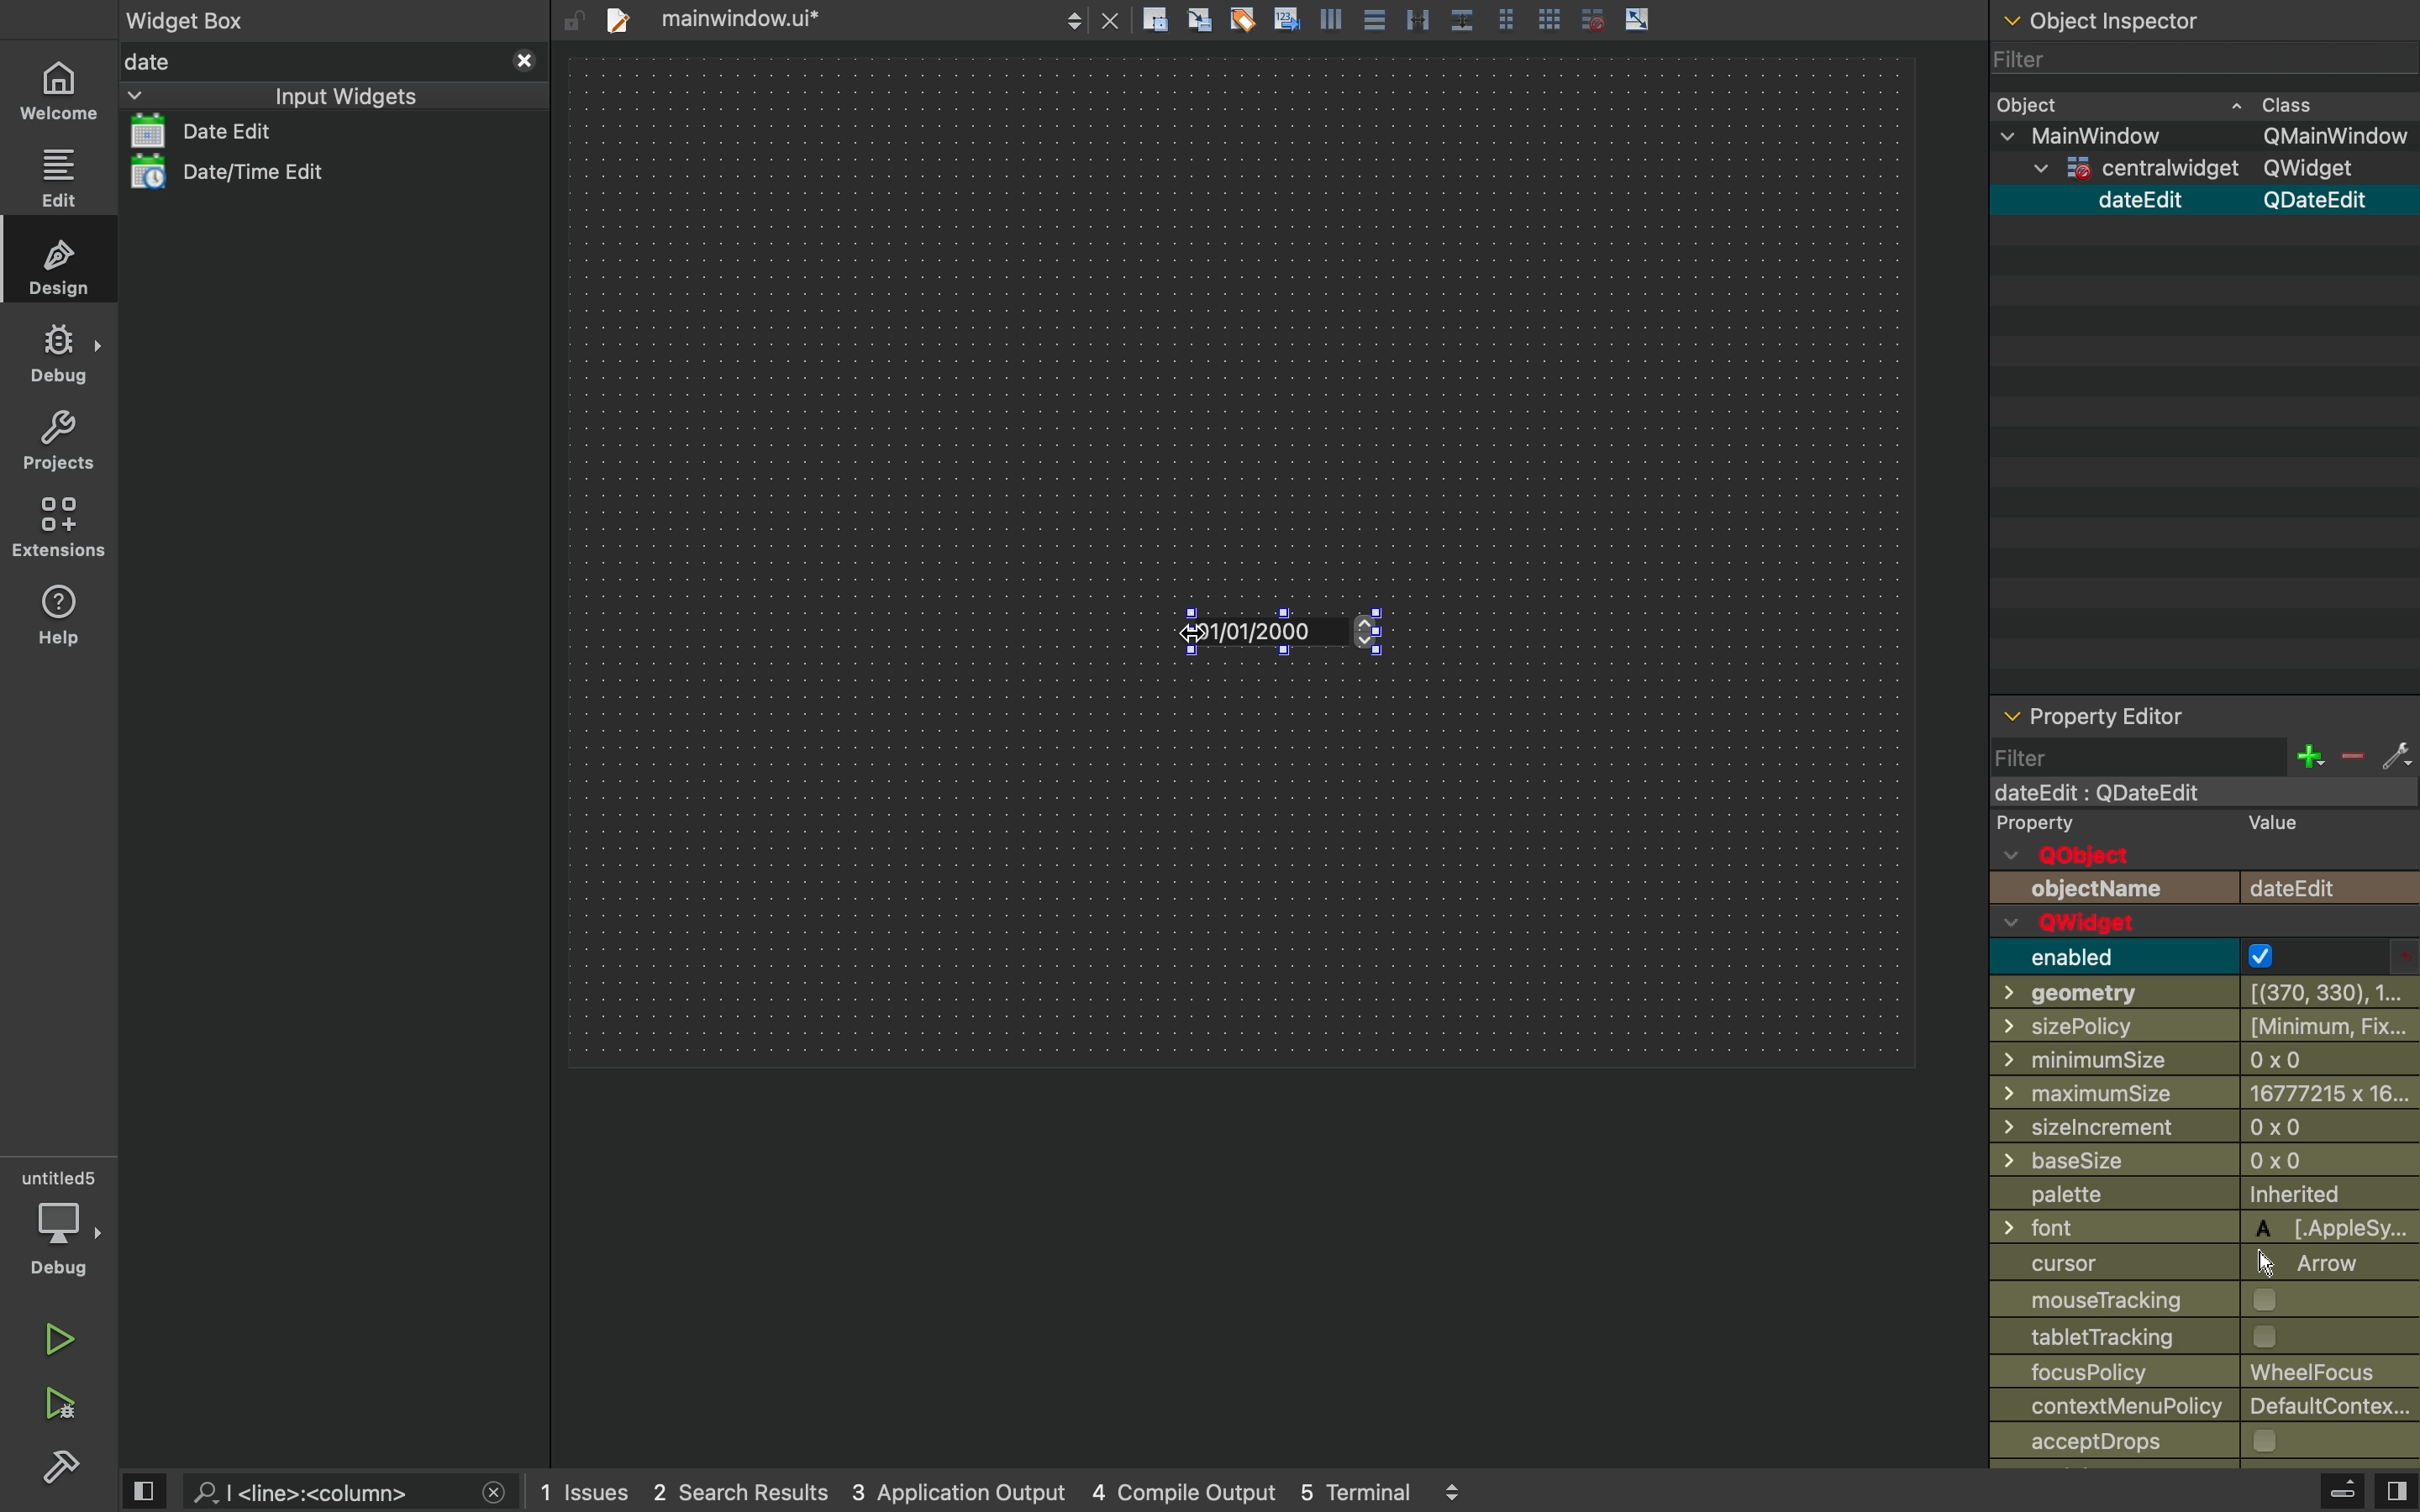 This screenshot has height=1512, width=2420. I want to click on close, so click(526, 61).